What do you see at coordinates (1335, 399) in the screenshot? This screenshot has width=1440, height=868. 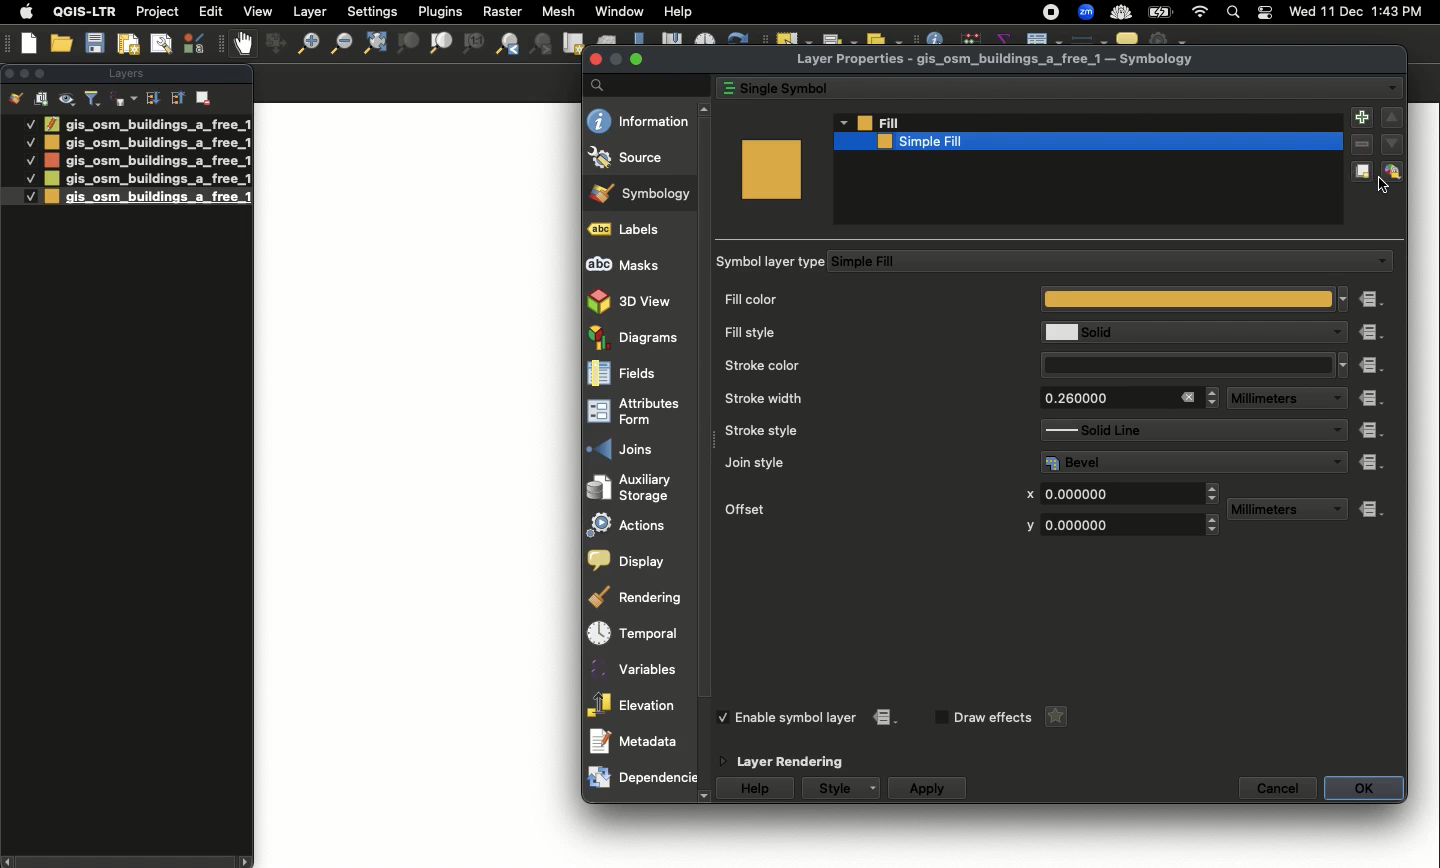 I see `Drop down` at bounding box center [1335, 399].